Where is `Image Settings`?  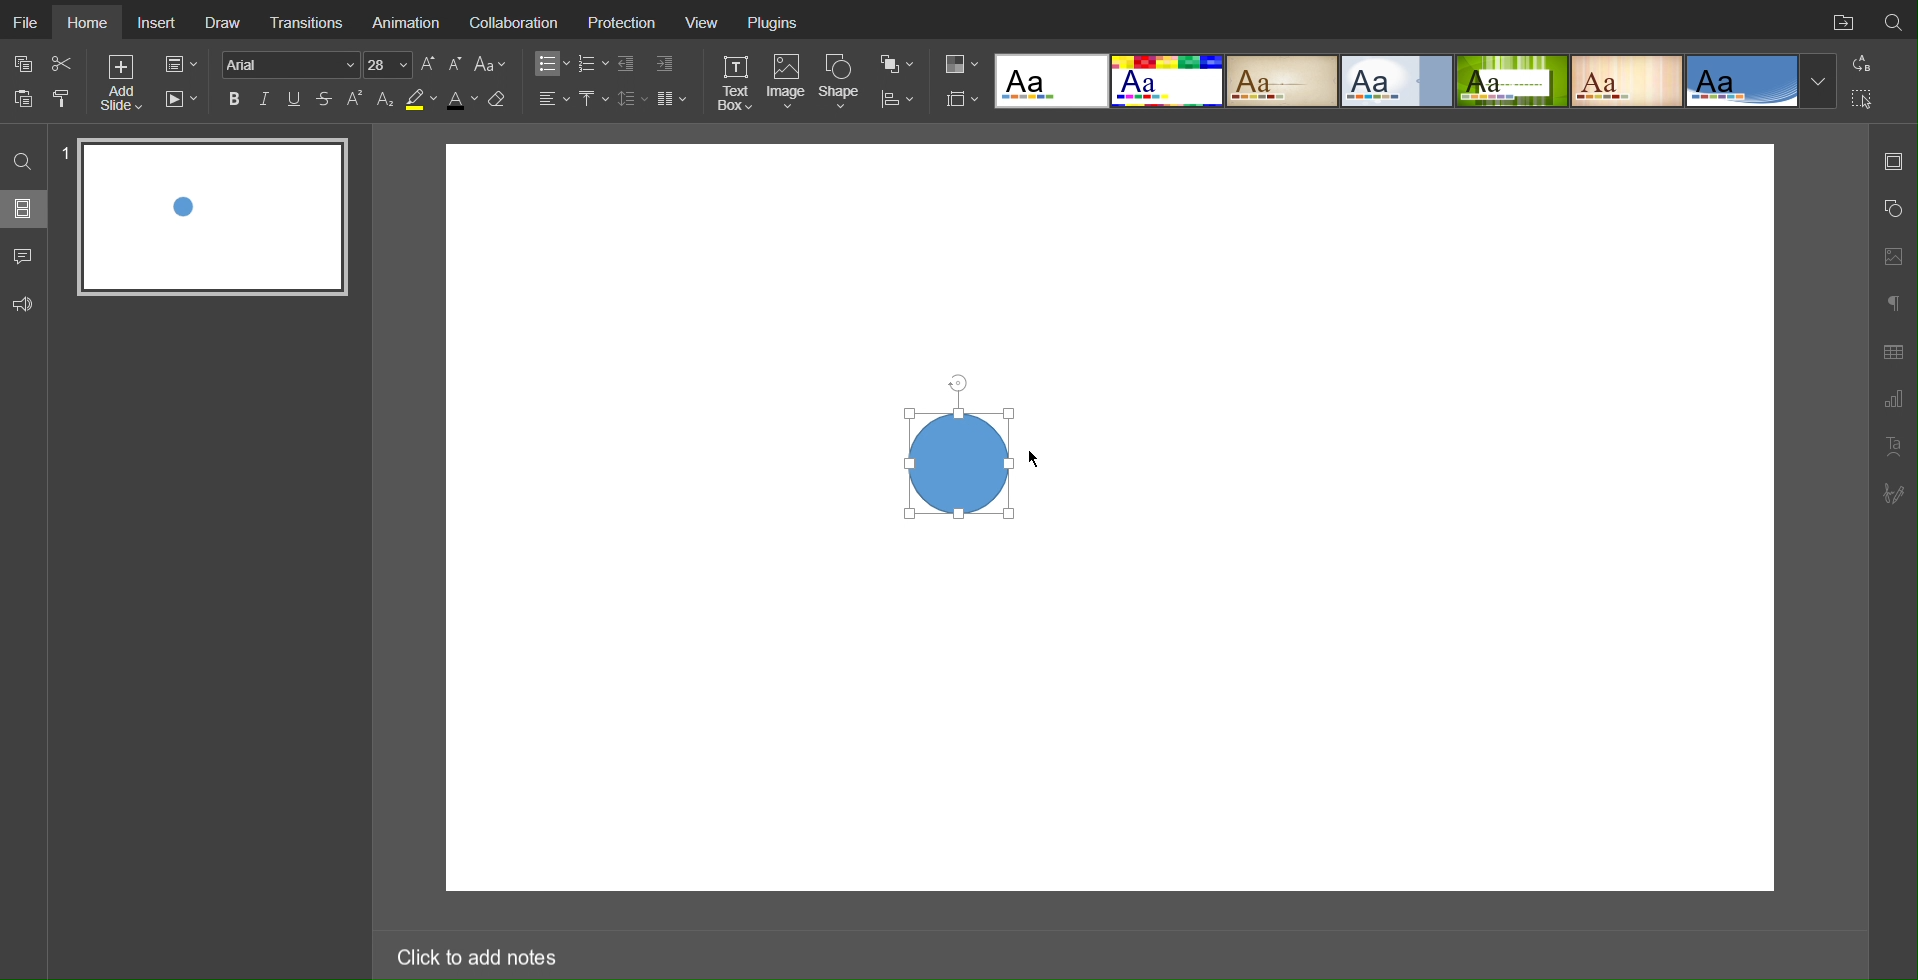 Image Settings is located at coordinates (1892, 254).